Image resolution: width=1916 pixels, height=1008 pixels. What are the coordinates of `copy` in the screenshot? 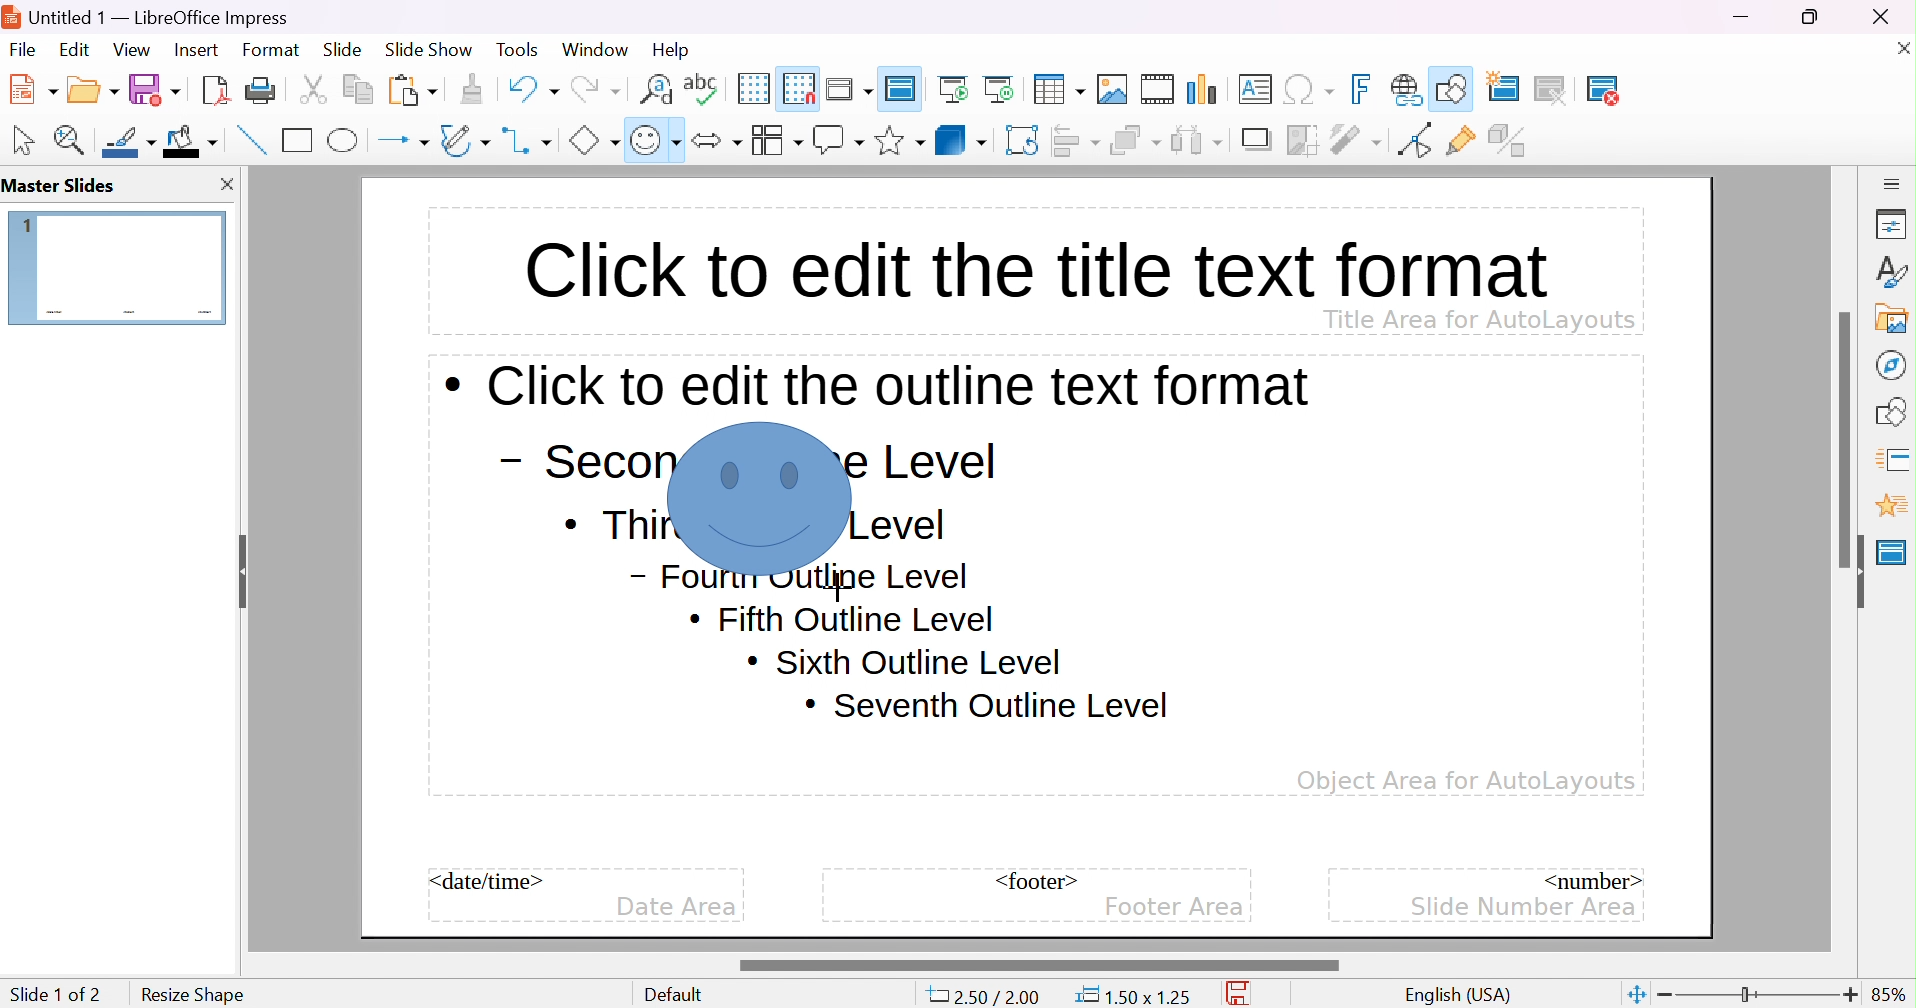 It's located at (358, 86).